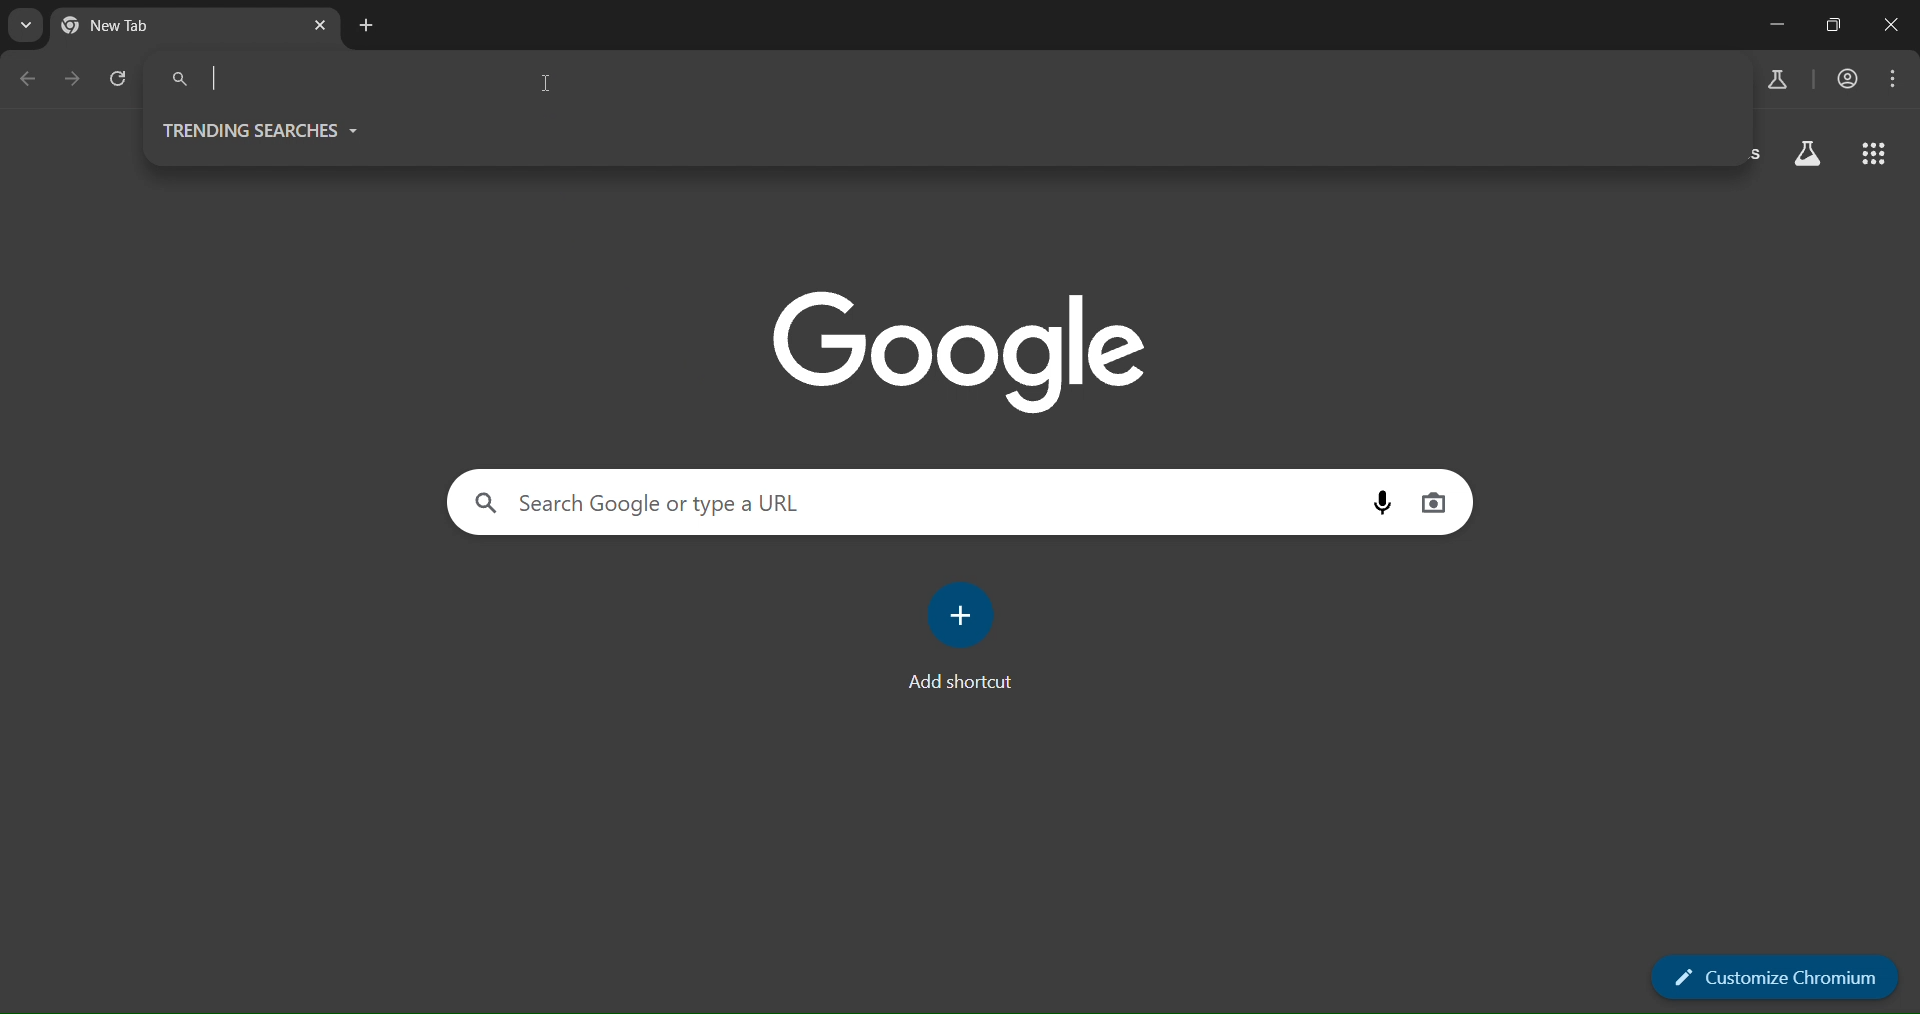 Image resolution: width=1920 pixels, height=1014 pixels. Describe the element at coordinates (721, 499) in the screenshot. I see `search panel` at that location.